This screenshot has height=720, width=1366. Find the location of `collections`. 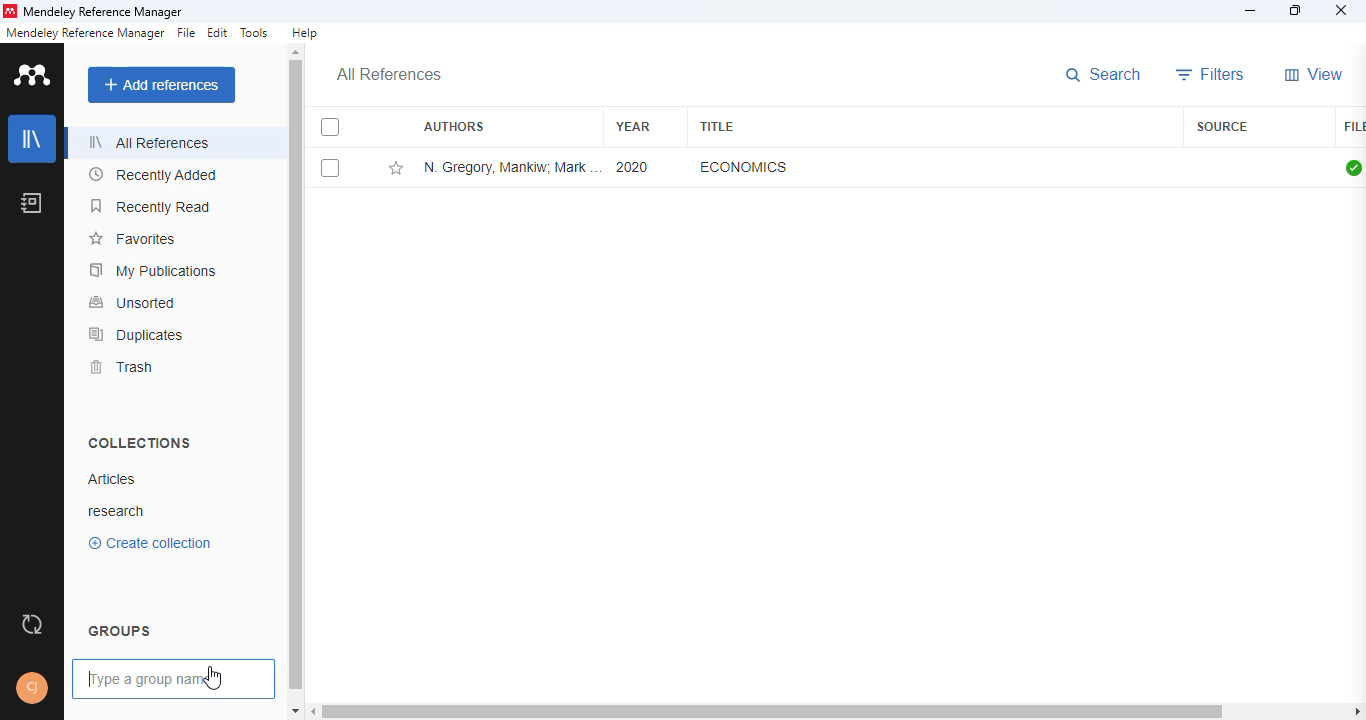

collections is located at coordinates (141, 443).